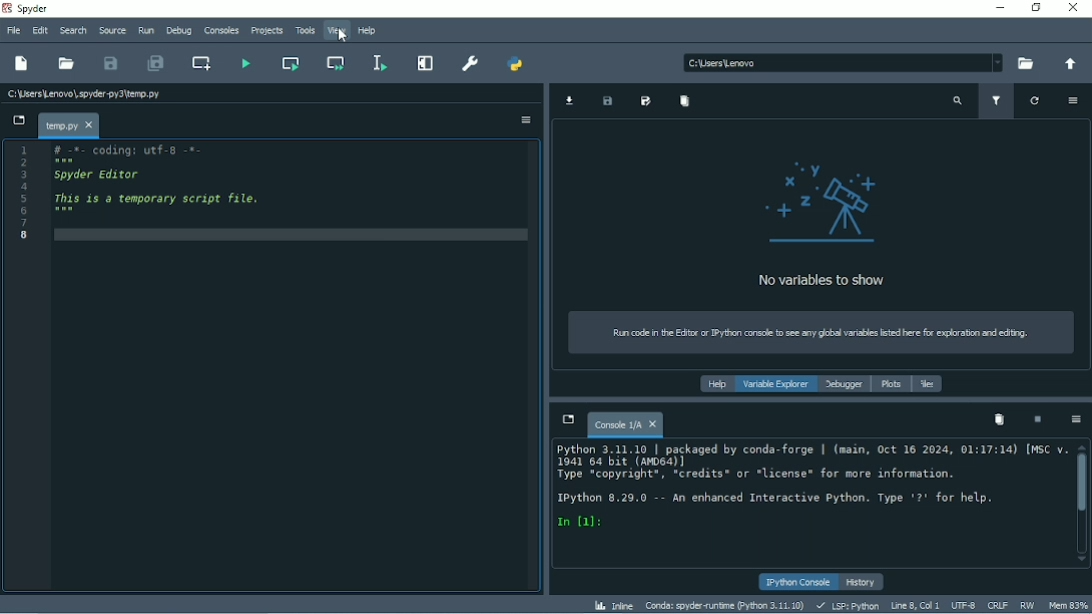 Image resolution: width=1092 pixels, height=614 pixels. Describe the element at coordinates (567, 419) in the screenshot. I see `Browse tabs` at that location.